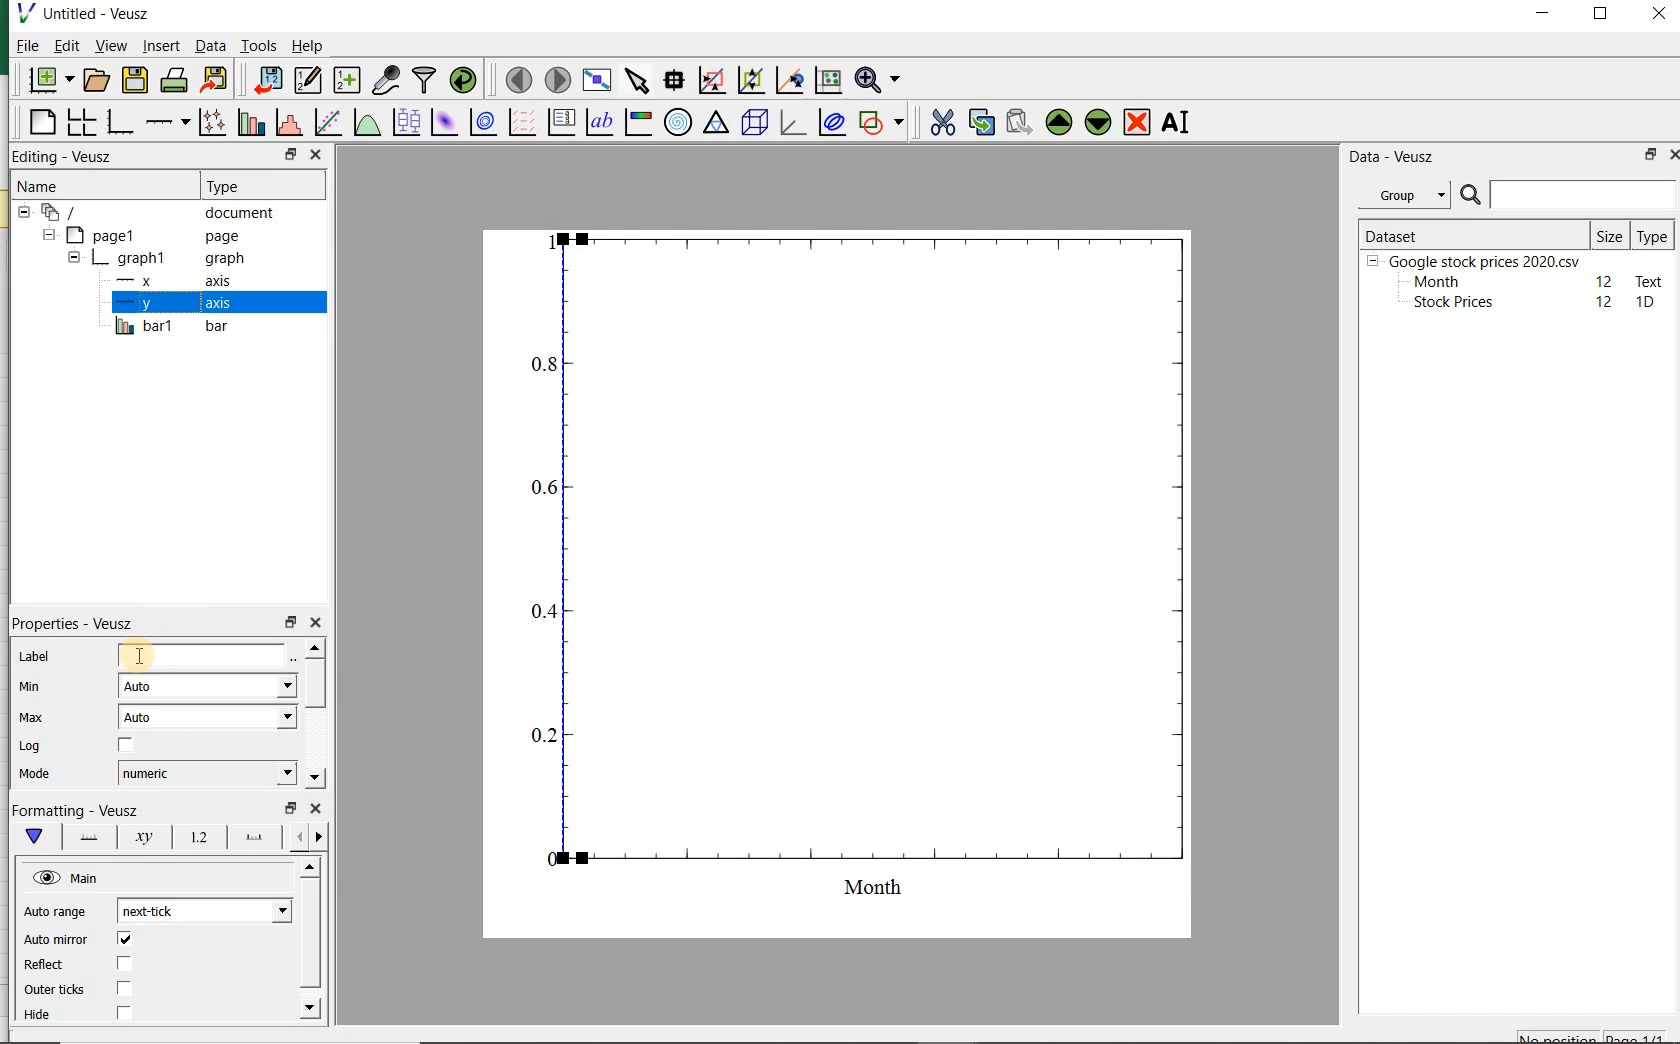 This screenshot has height=1044, width=1680. What do you see at coordinates (314, 715) in the screenshot?
I see `scrollbar` at bounding box center [314, 715].